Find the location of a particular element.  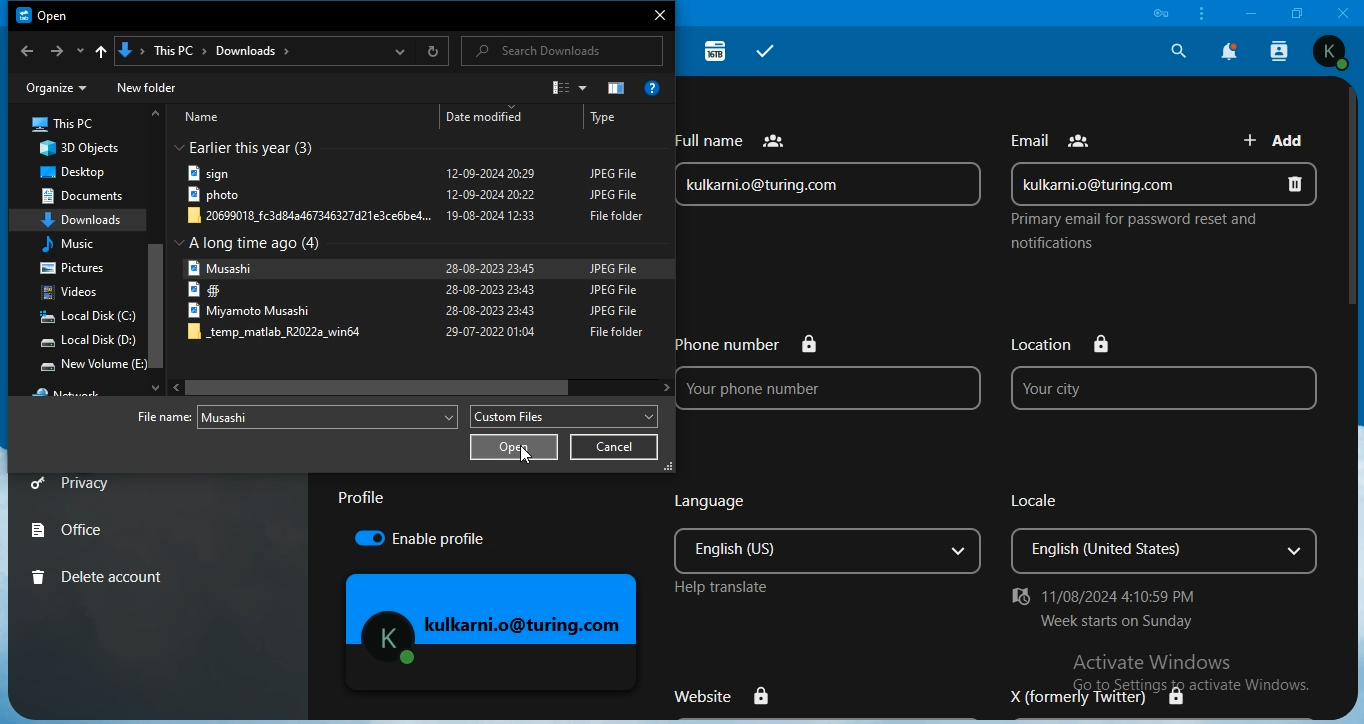

16TB is located at coordinates (717, 50).